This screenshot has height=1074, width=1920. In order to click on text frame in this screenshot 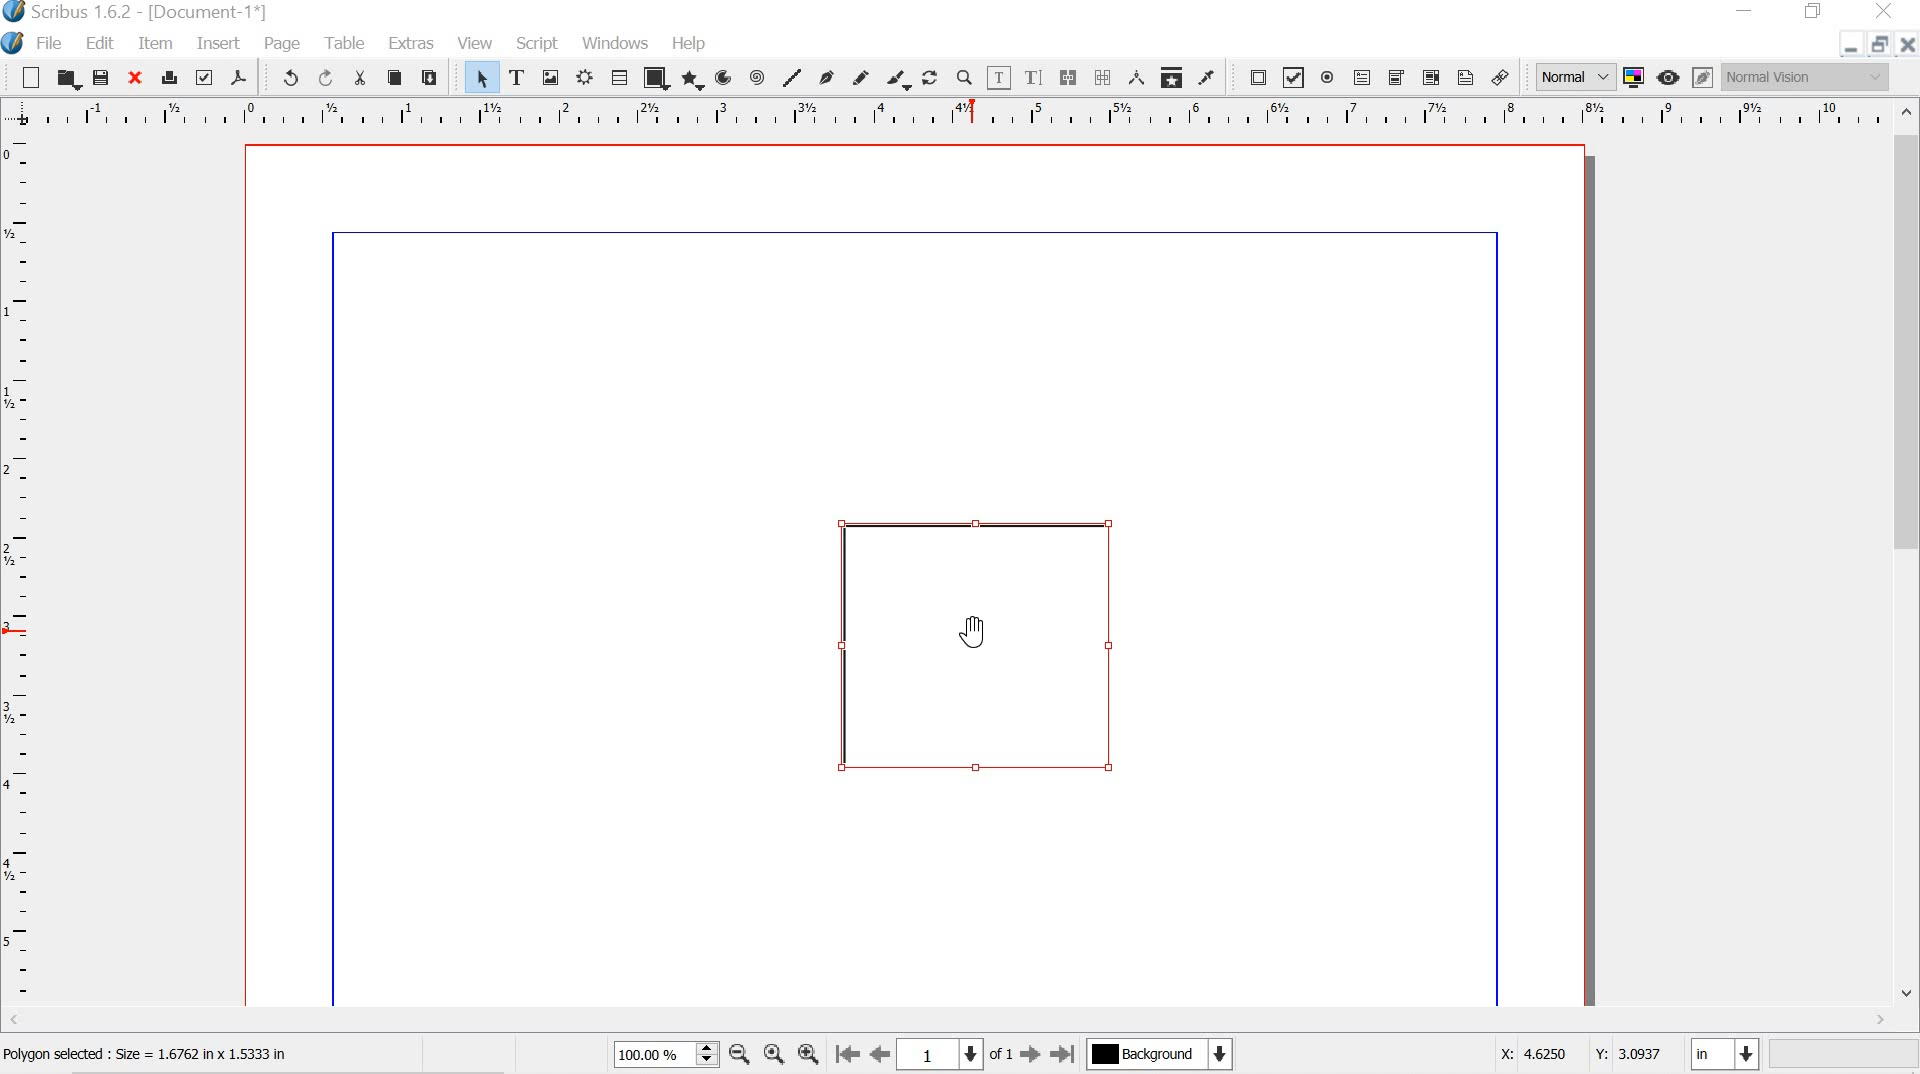, I will do `click(517, 77)`.